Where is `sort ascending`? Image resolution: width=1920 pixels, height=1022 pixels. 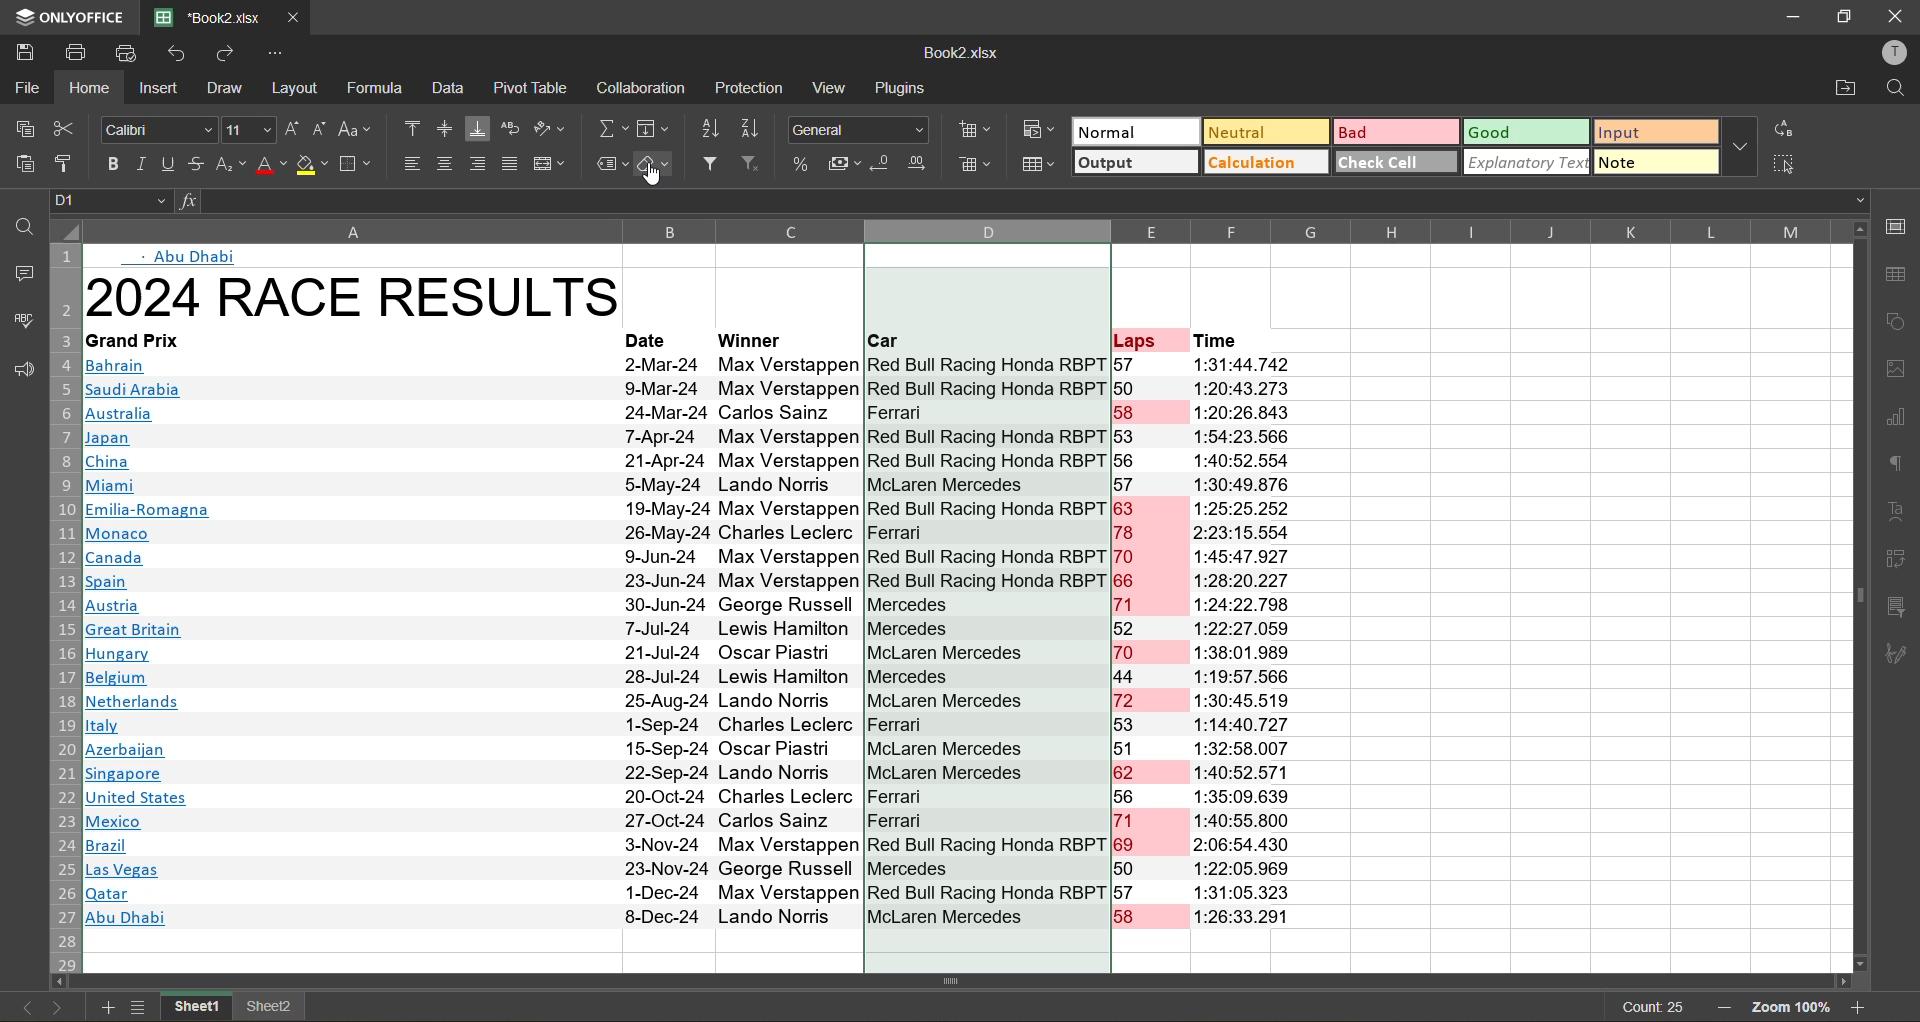 sort ascending is located at coordinates (713, 130).